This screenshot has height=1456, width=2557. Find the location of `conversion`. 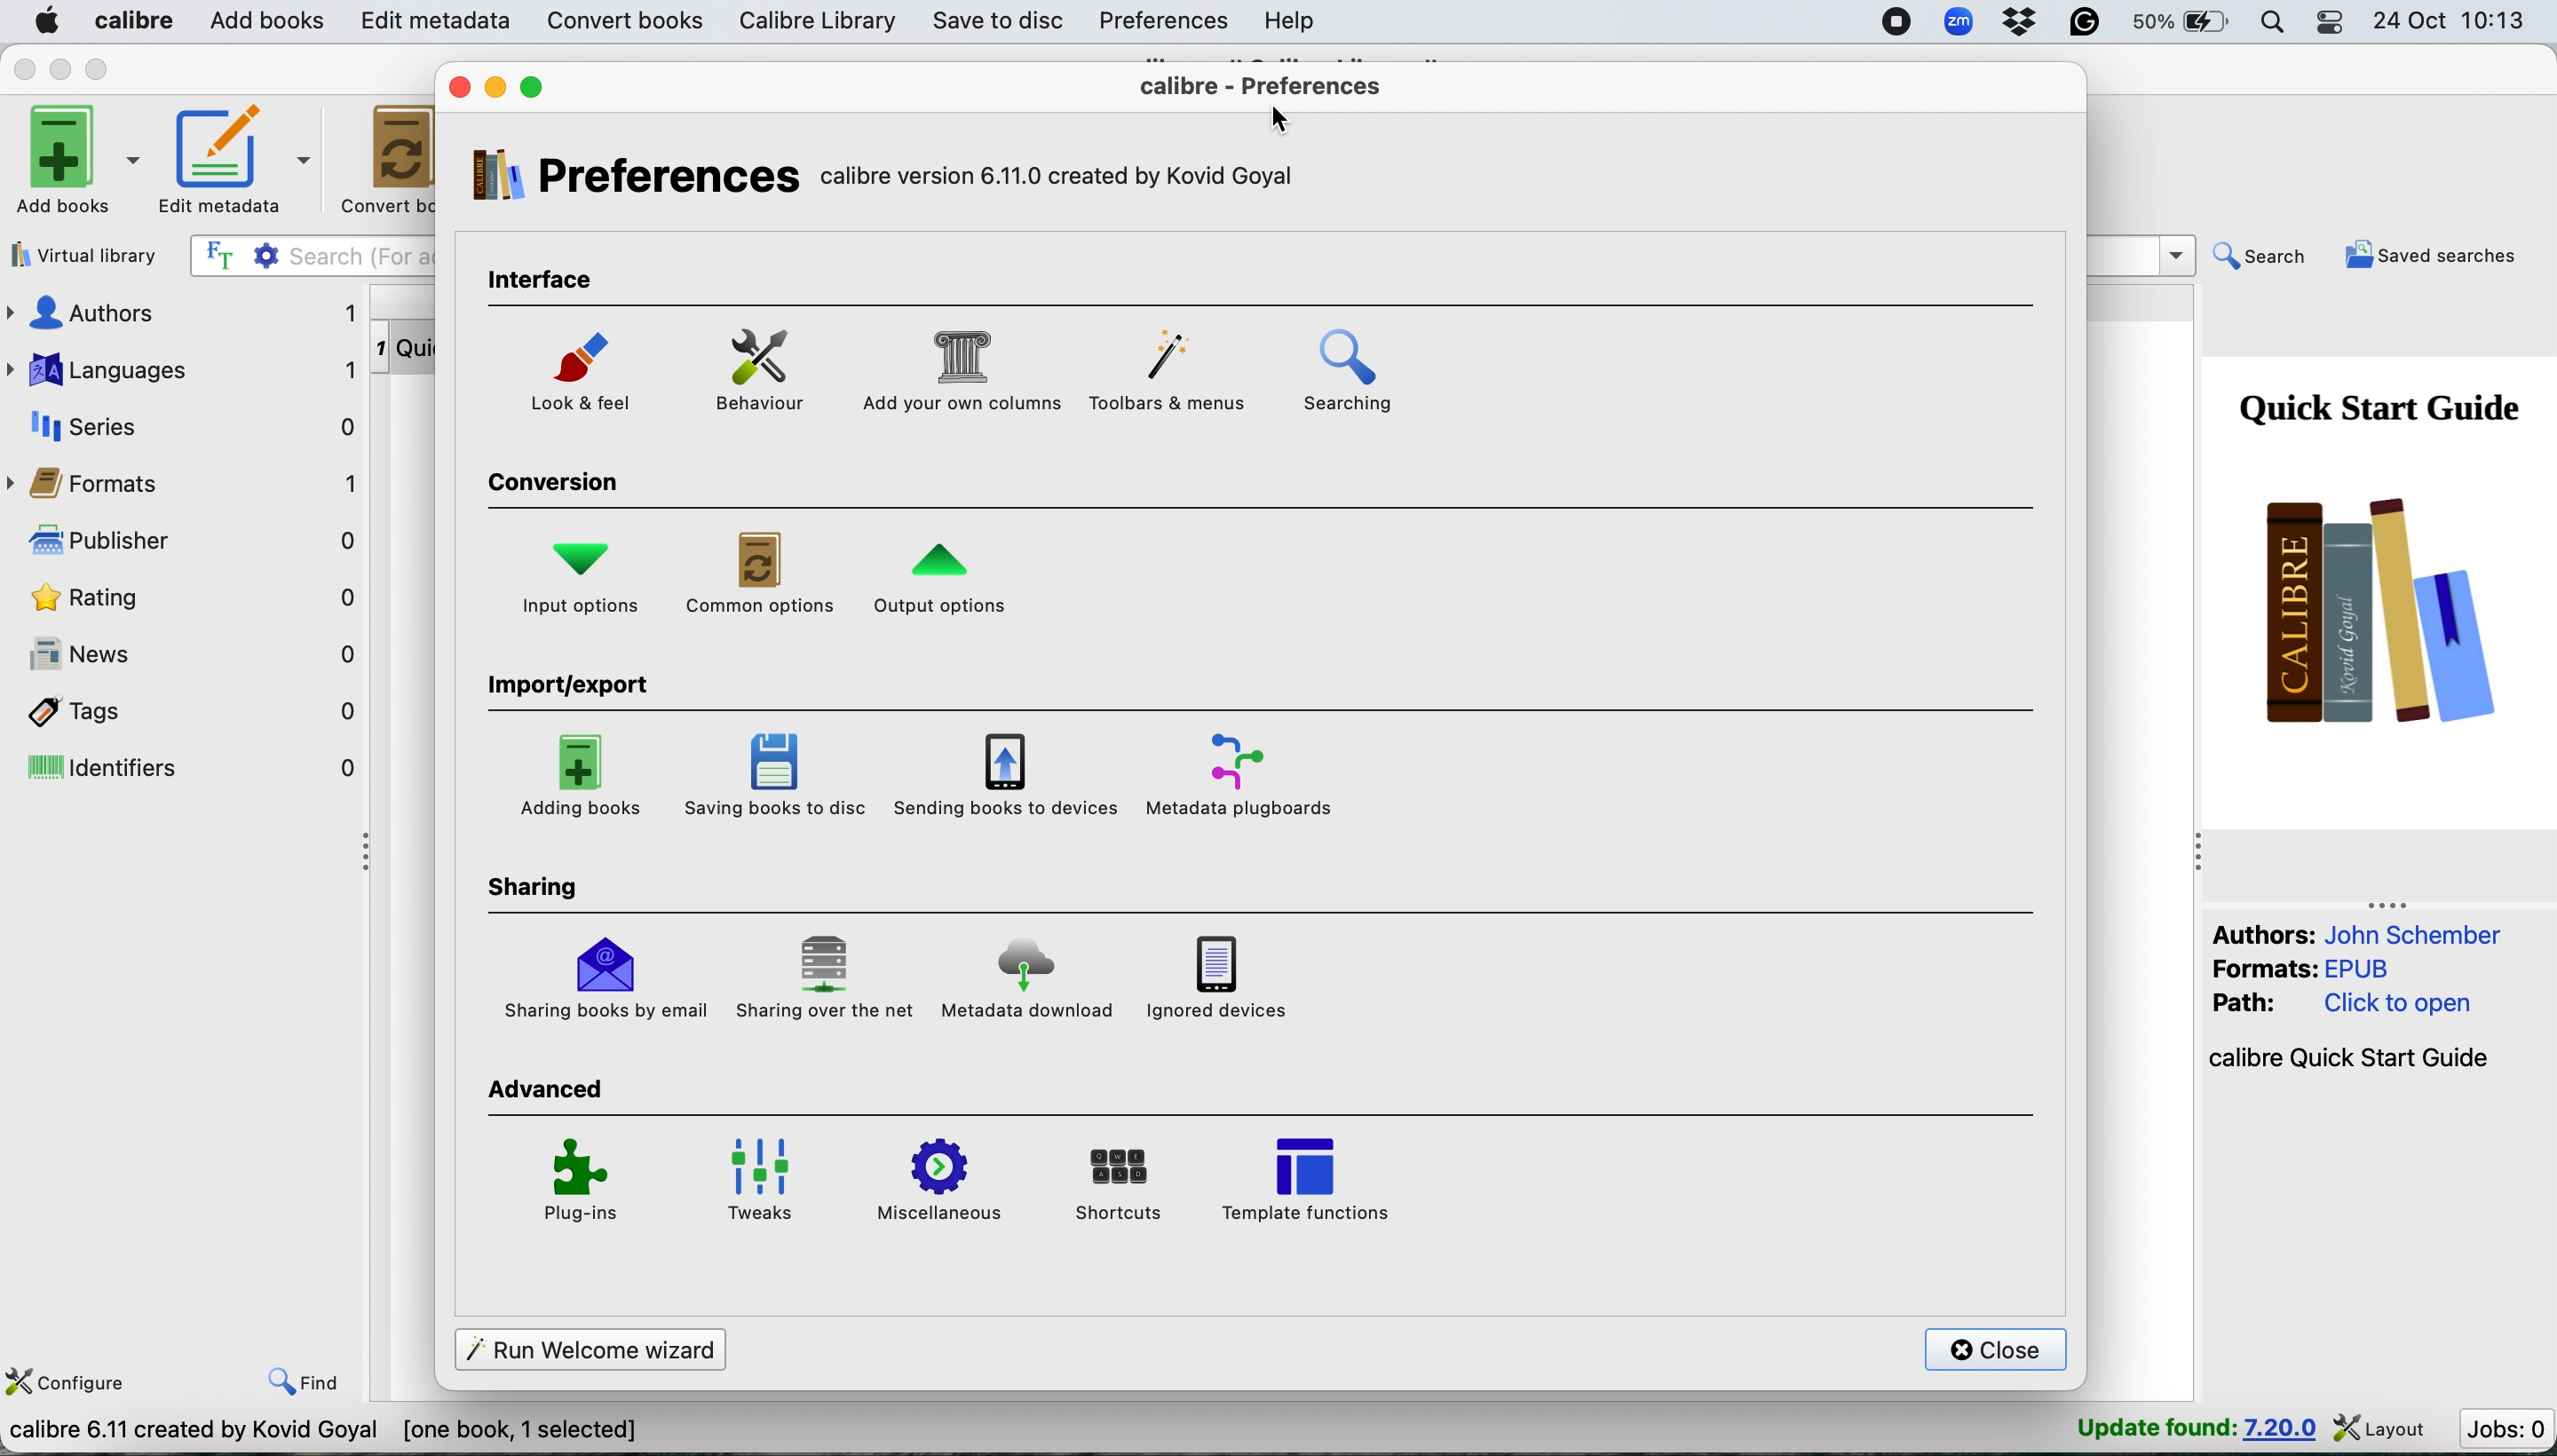

conversion is located at coordinates (567, 482).